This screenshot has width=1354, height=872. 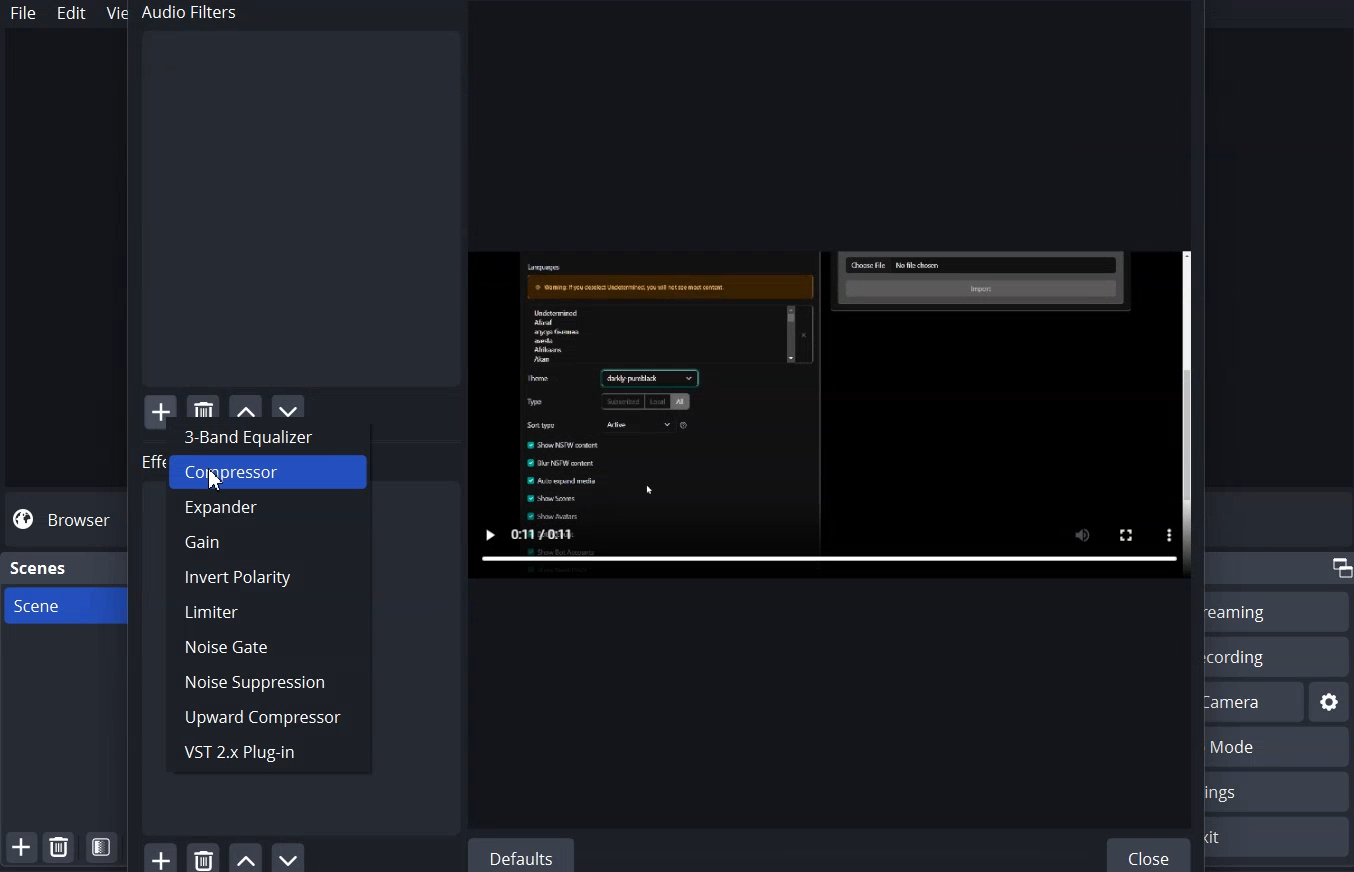 What do you see at coordinates (1278, 791) in the screenshot?
I see `Settings` at bounding box center [1278, 791].